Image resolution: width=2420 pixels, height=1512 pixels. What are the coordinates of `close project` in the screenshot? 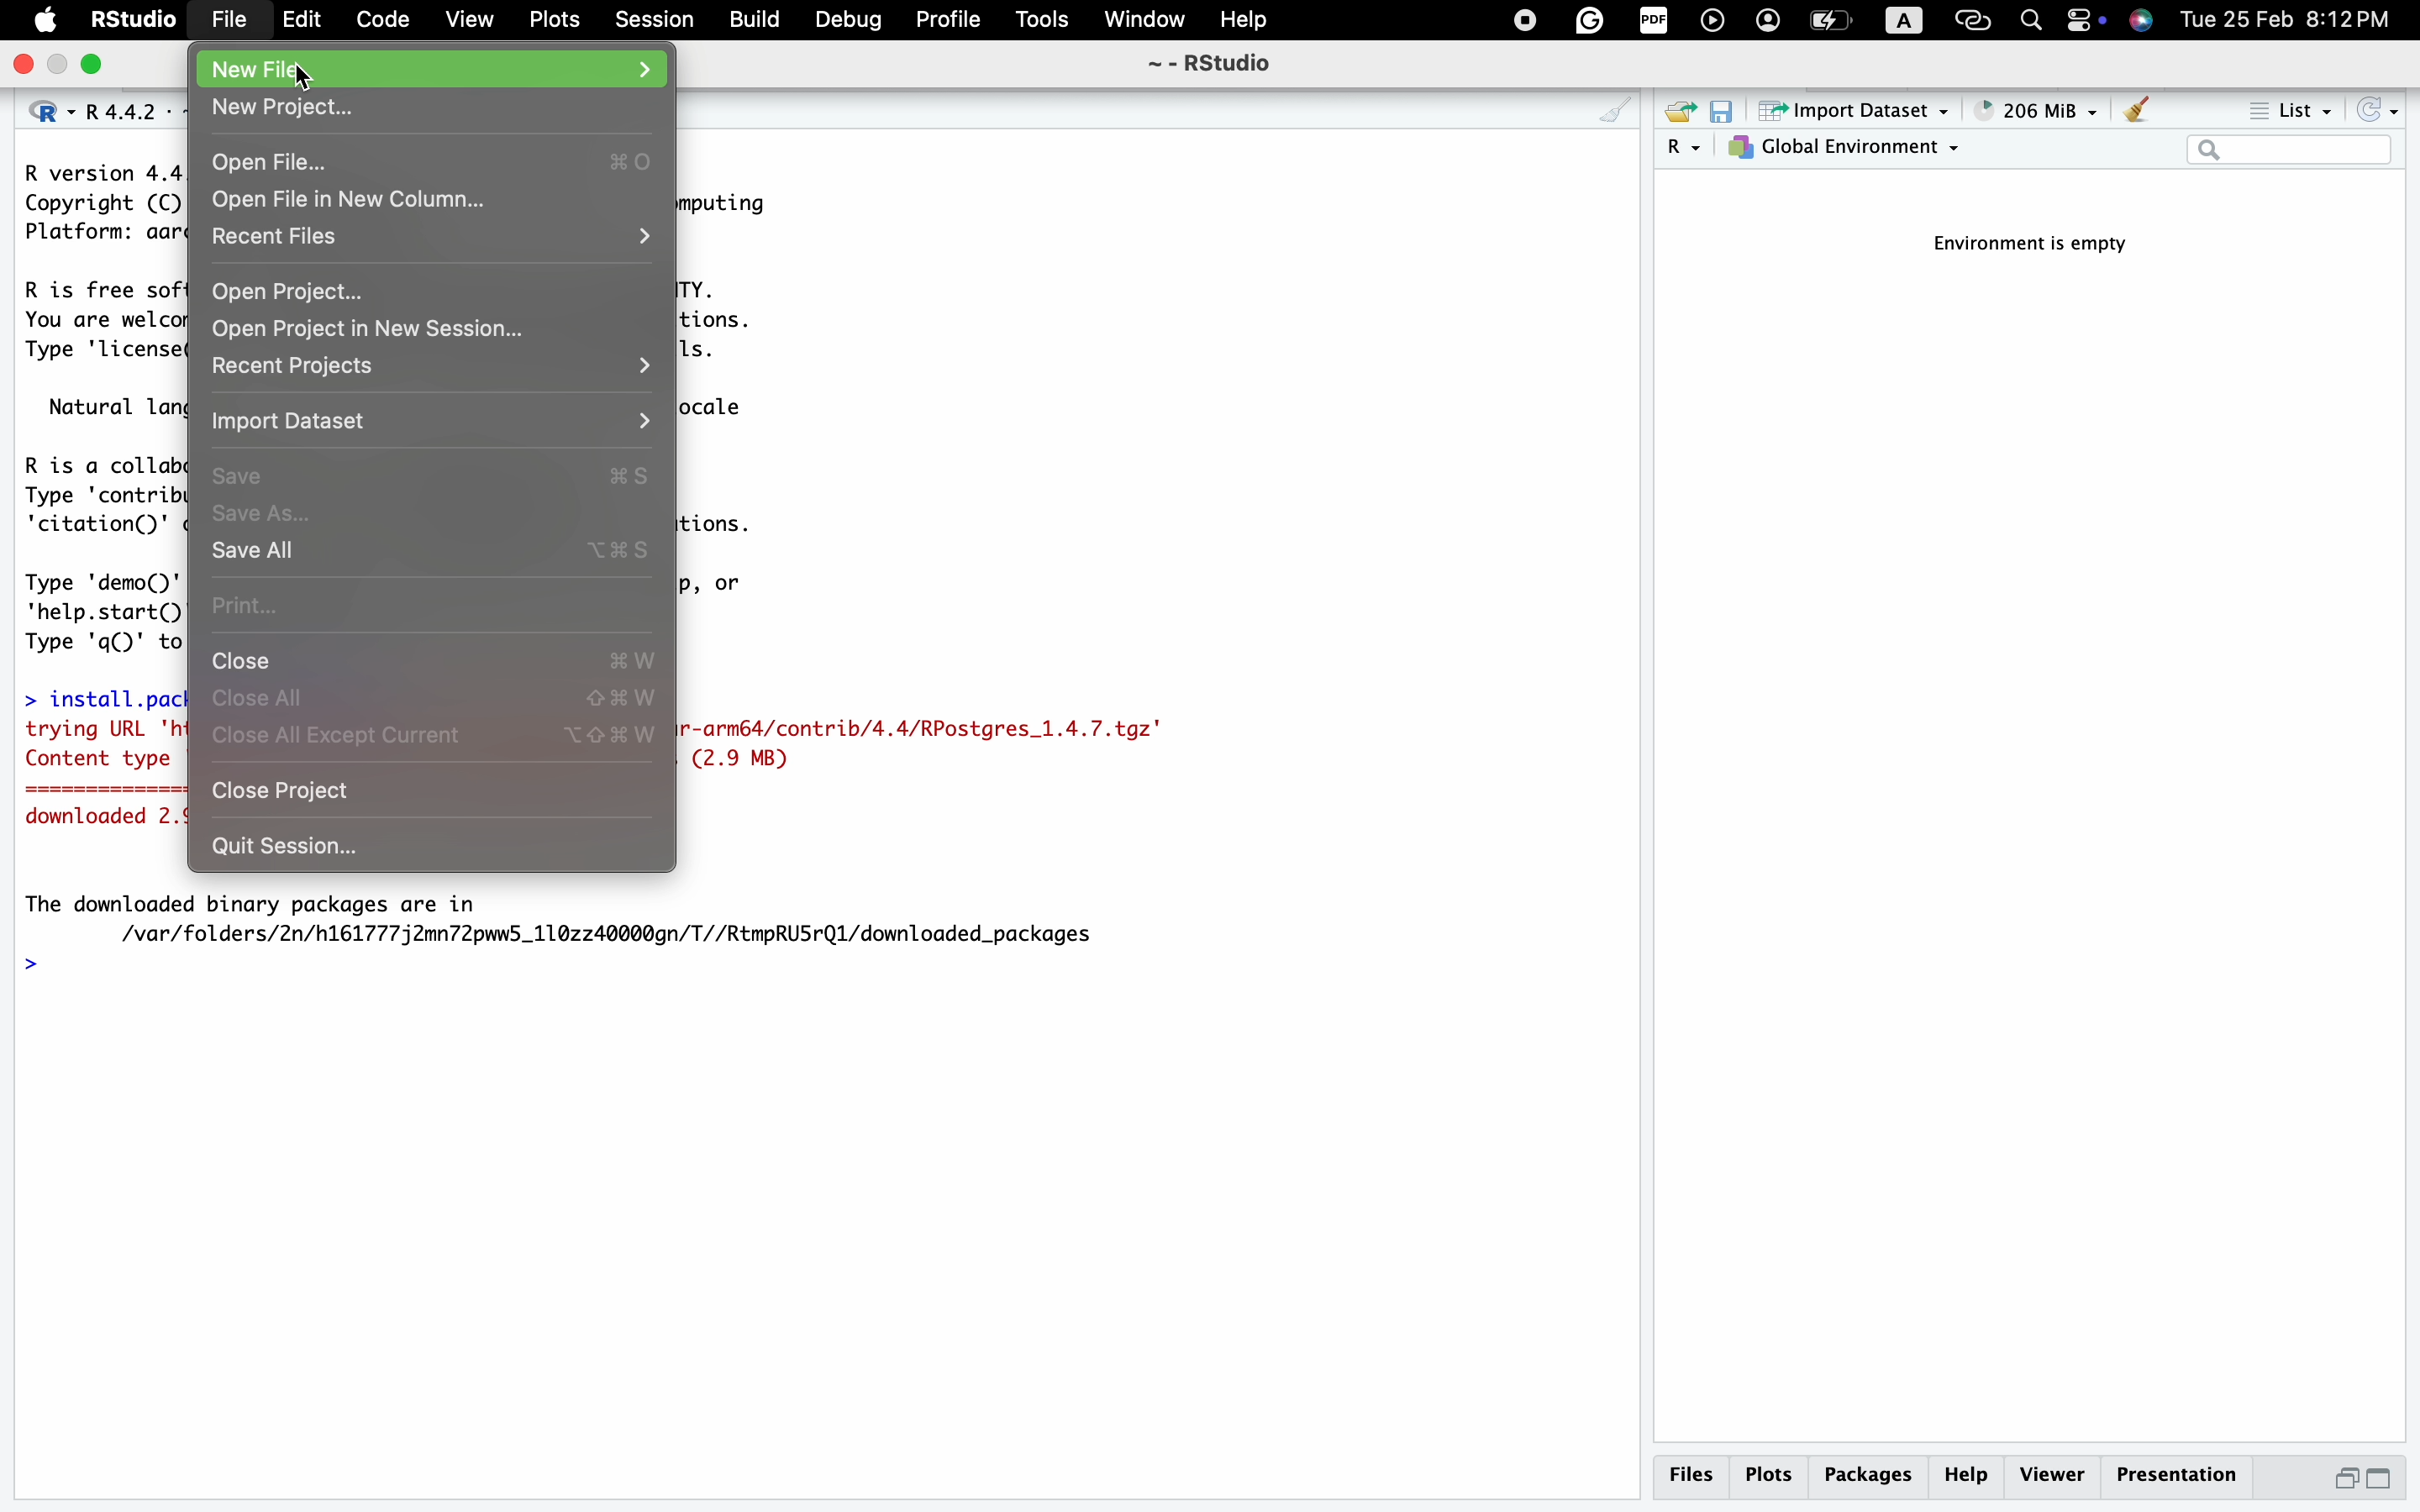 It's located at (436, 796).